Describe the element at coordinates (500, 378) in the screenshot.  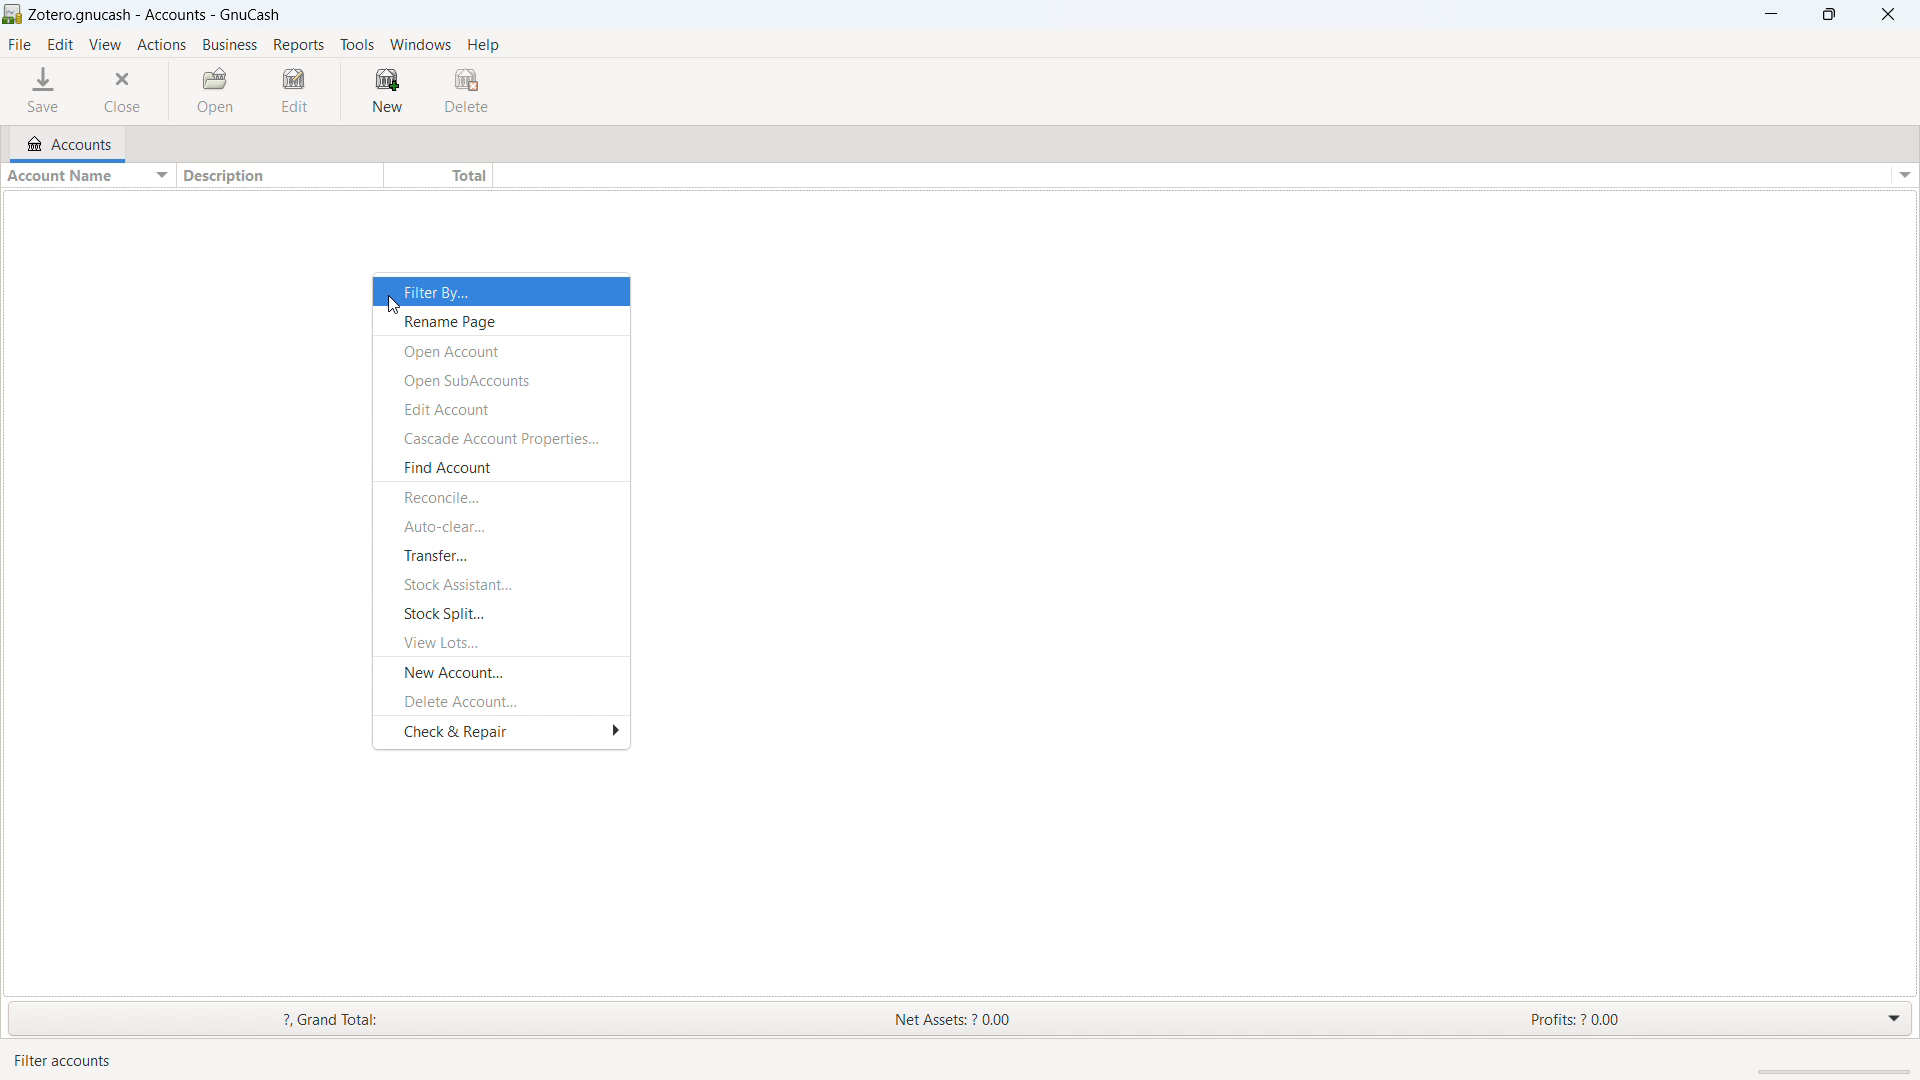
I see `open subaccounts` at that location.